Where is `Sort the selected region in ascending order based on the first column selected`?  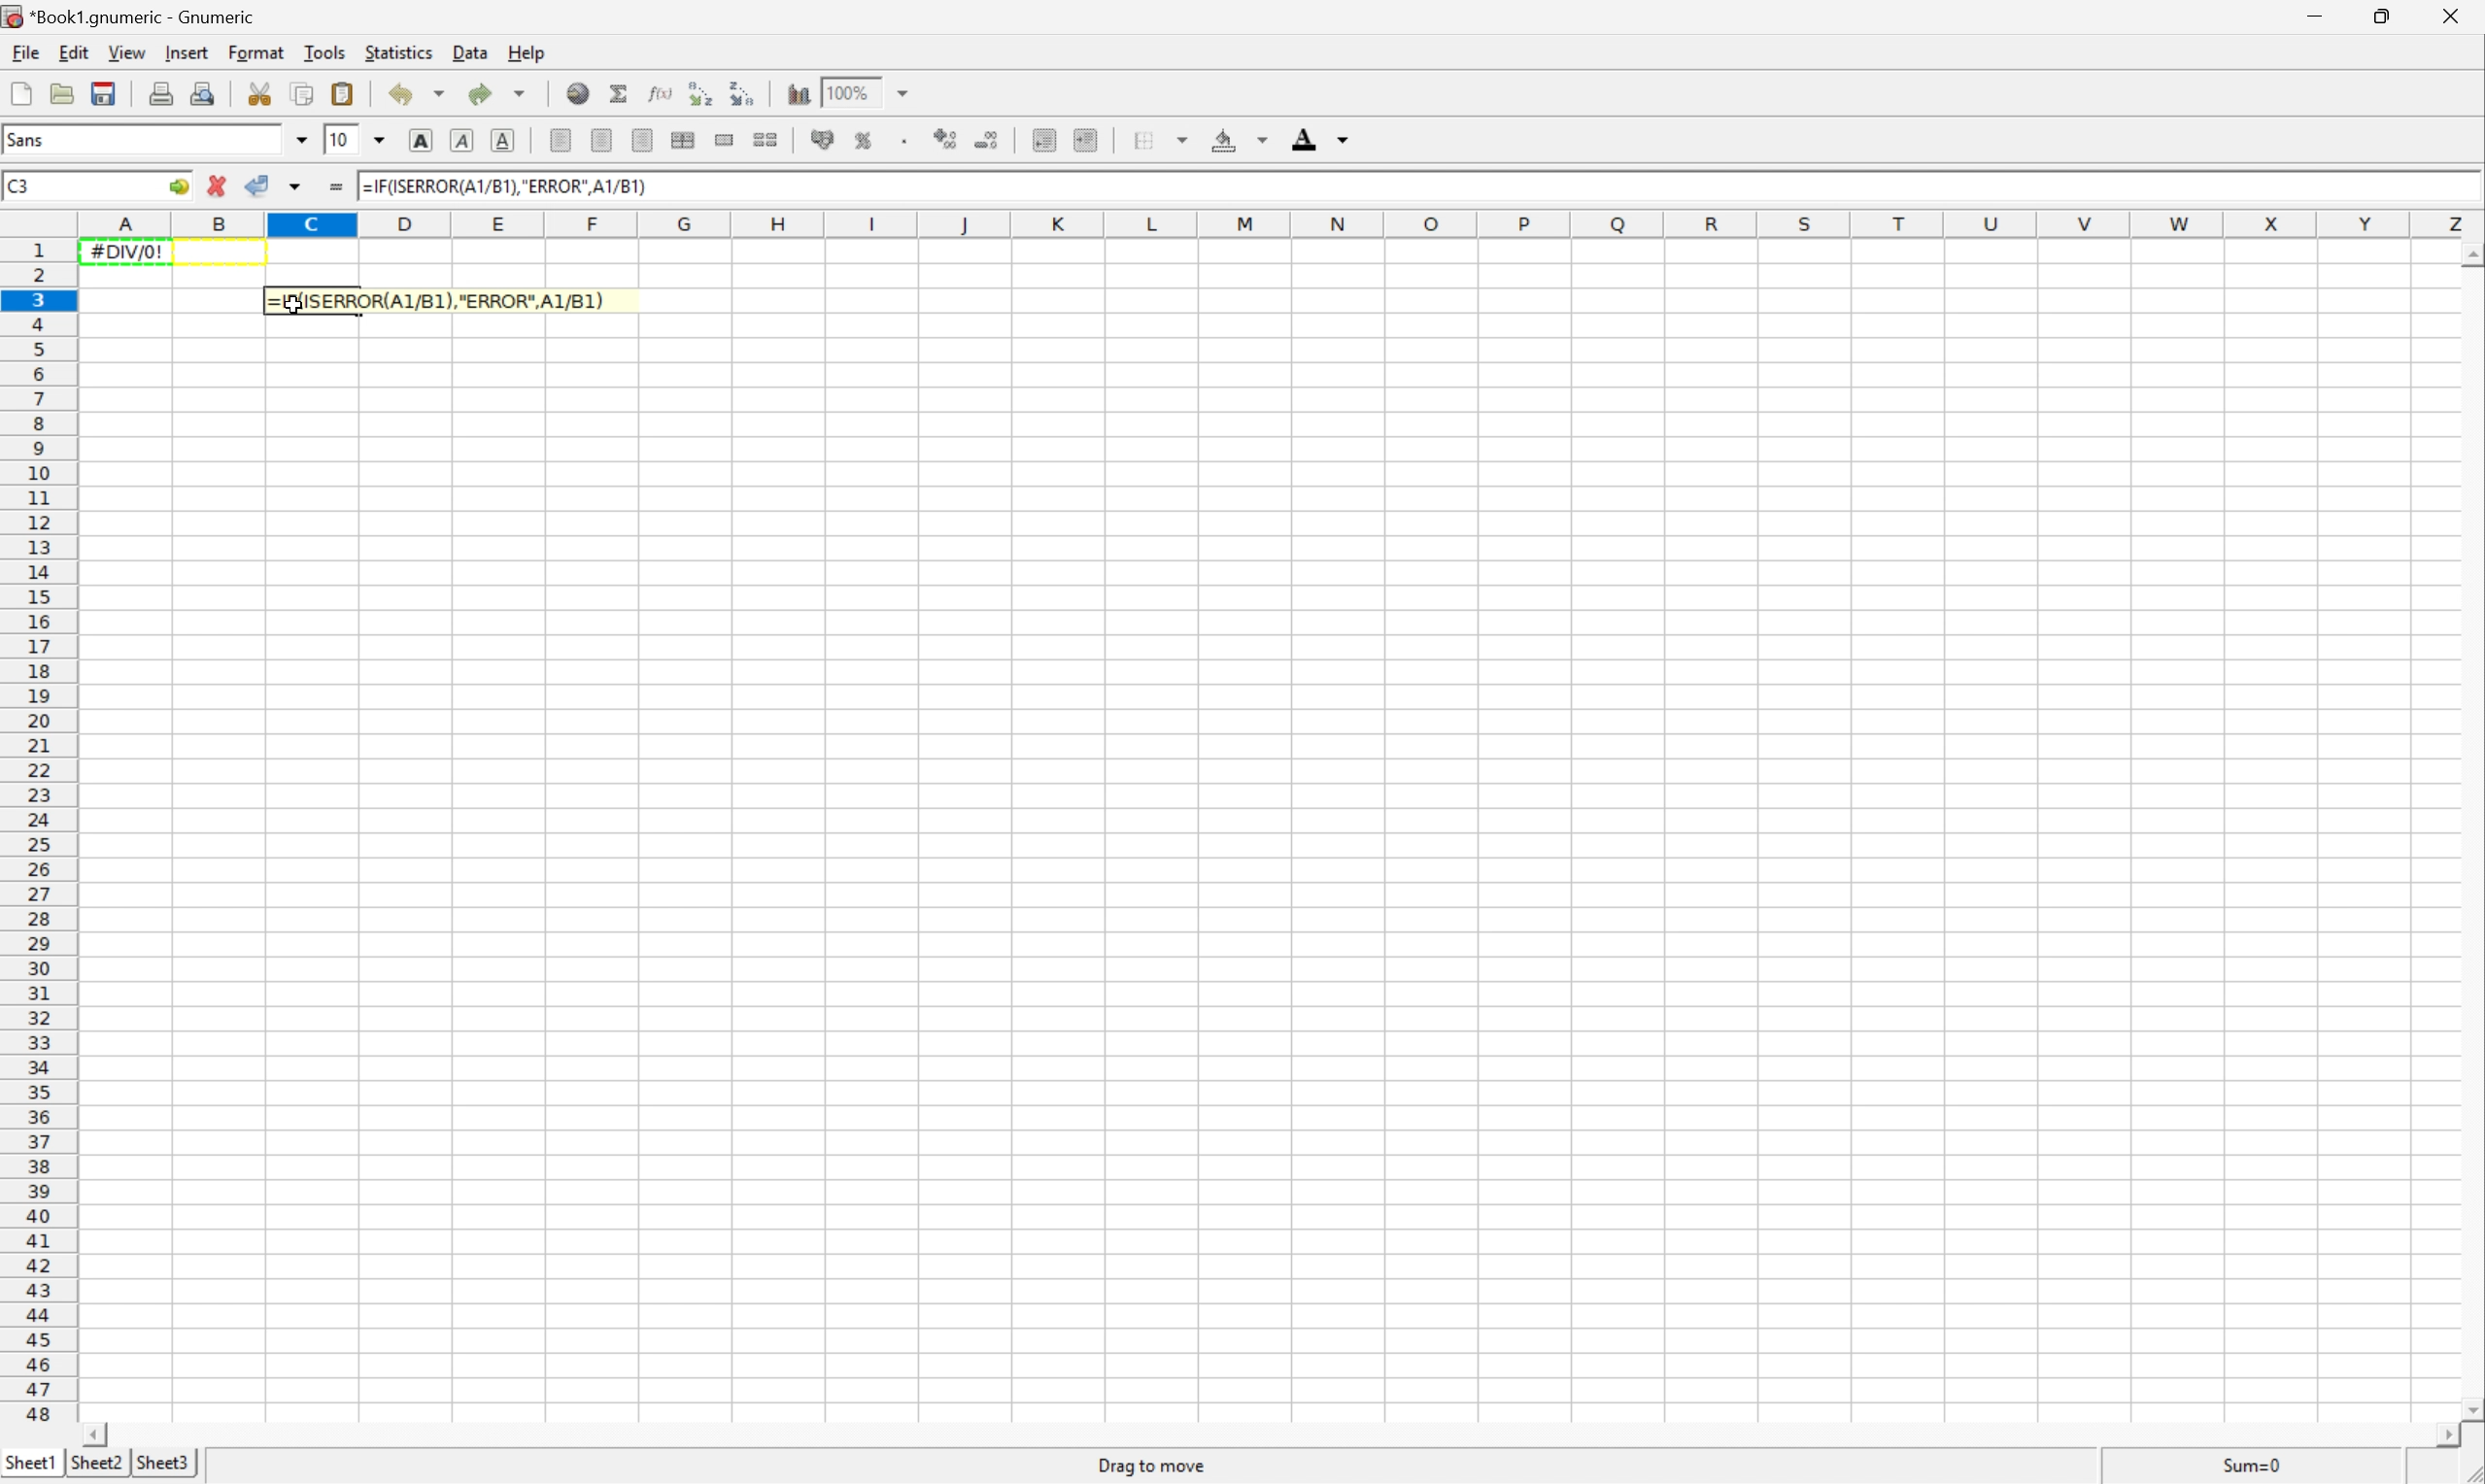
Sort the selected region in ascending order based on the first column selected is located at coordinates (698, 93).